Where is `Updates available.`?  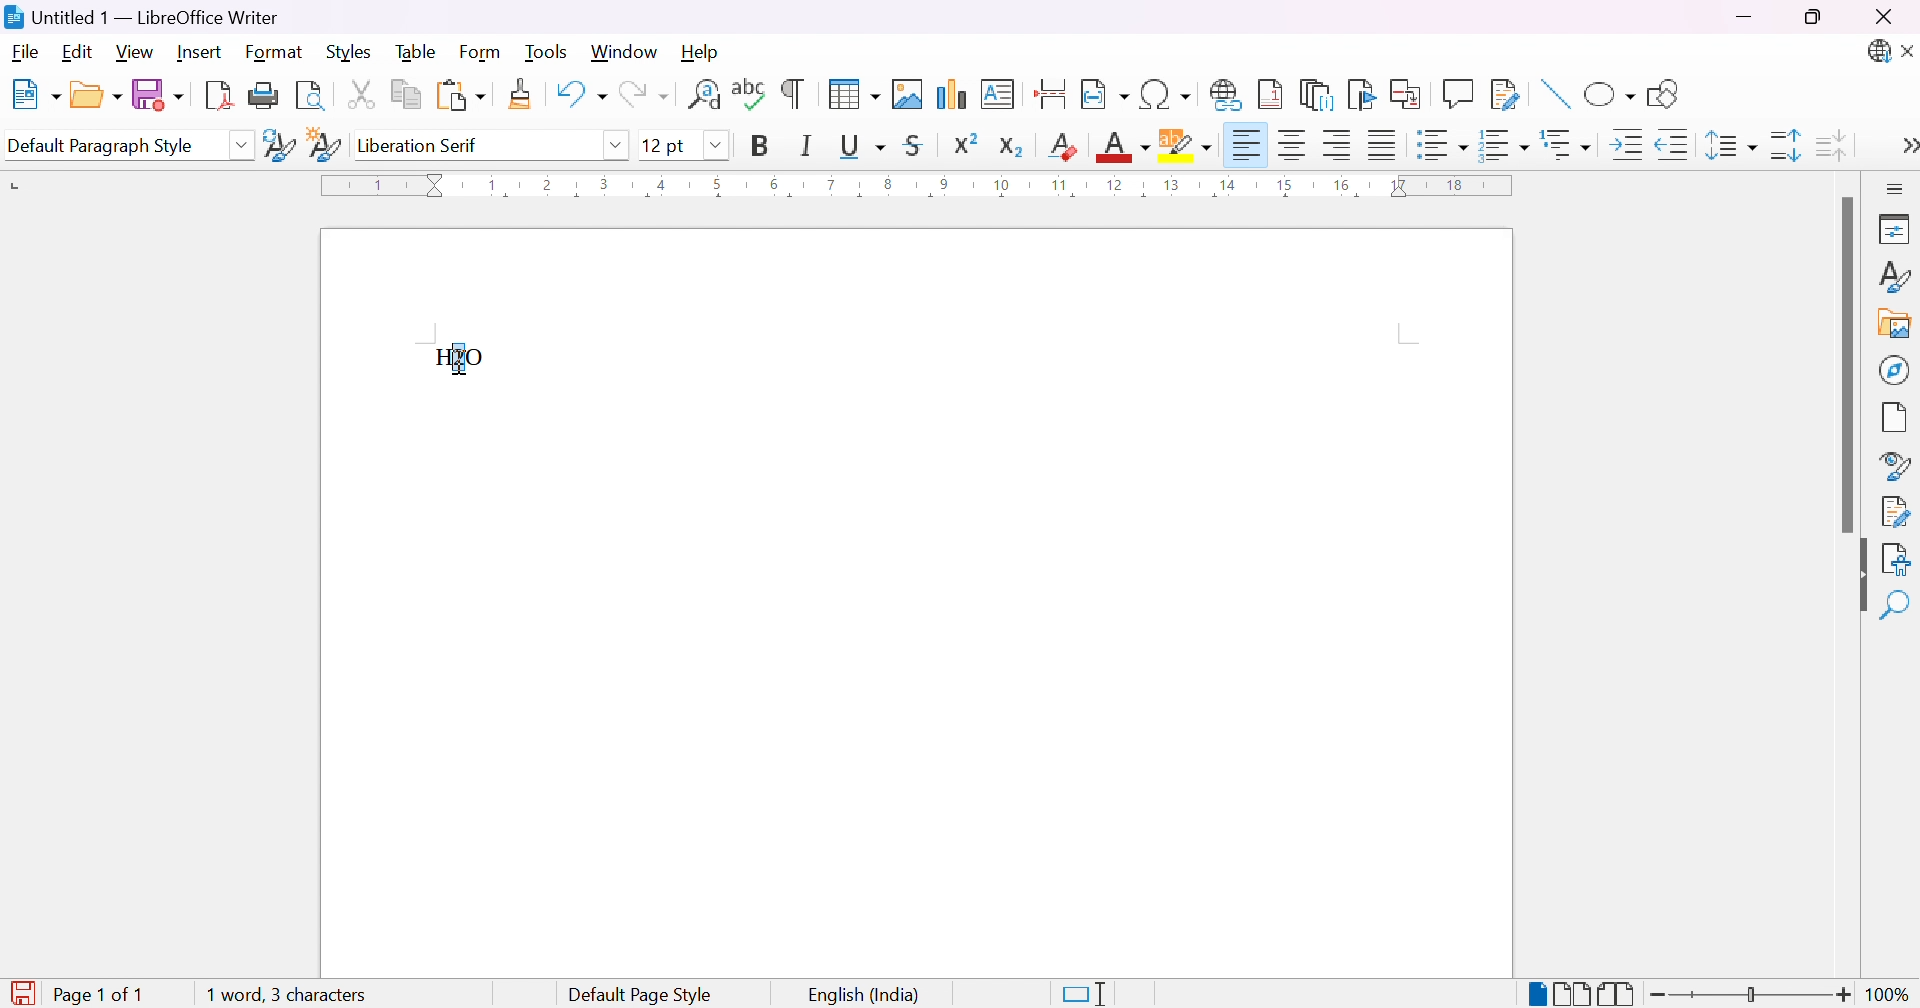 Updates available. is located at coordinates (1877, 52).